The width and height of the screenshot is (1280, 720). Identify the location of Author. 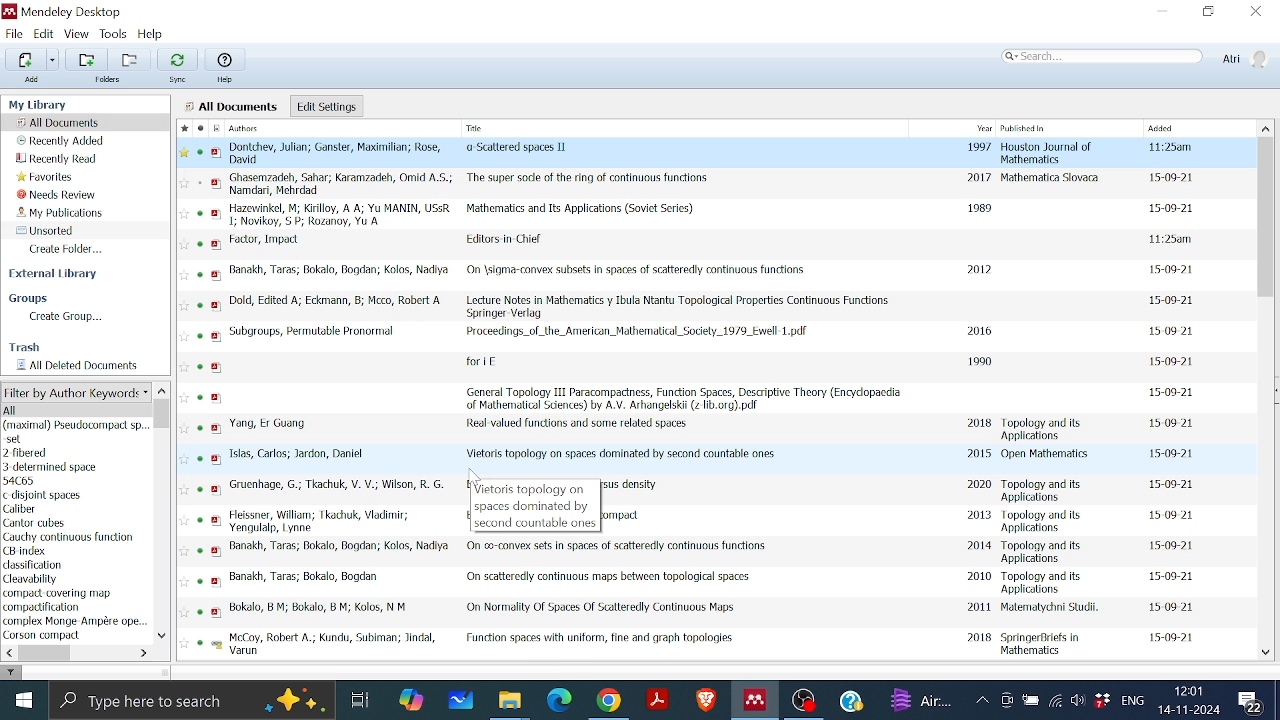
(272, 422).